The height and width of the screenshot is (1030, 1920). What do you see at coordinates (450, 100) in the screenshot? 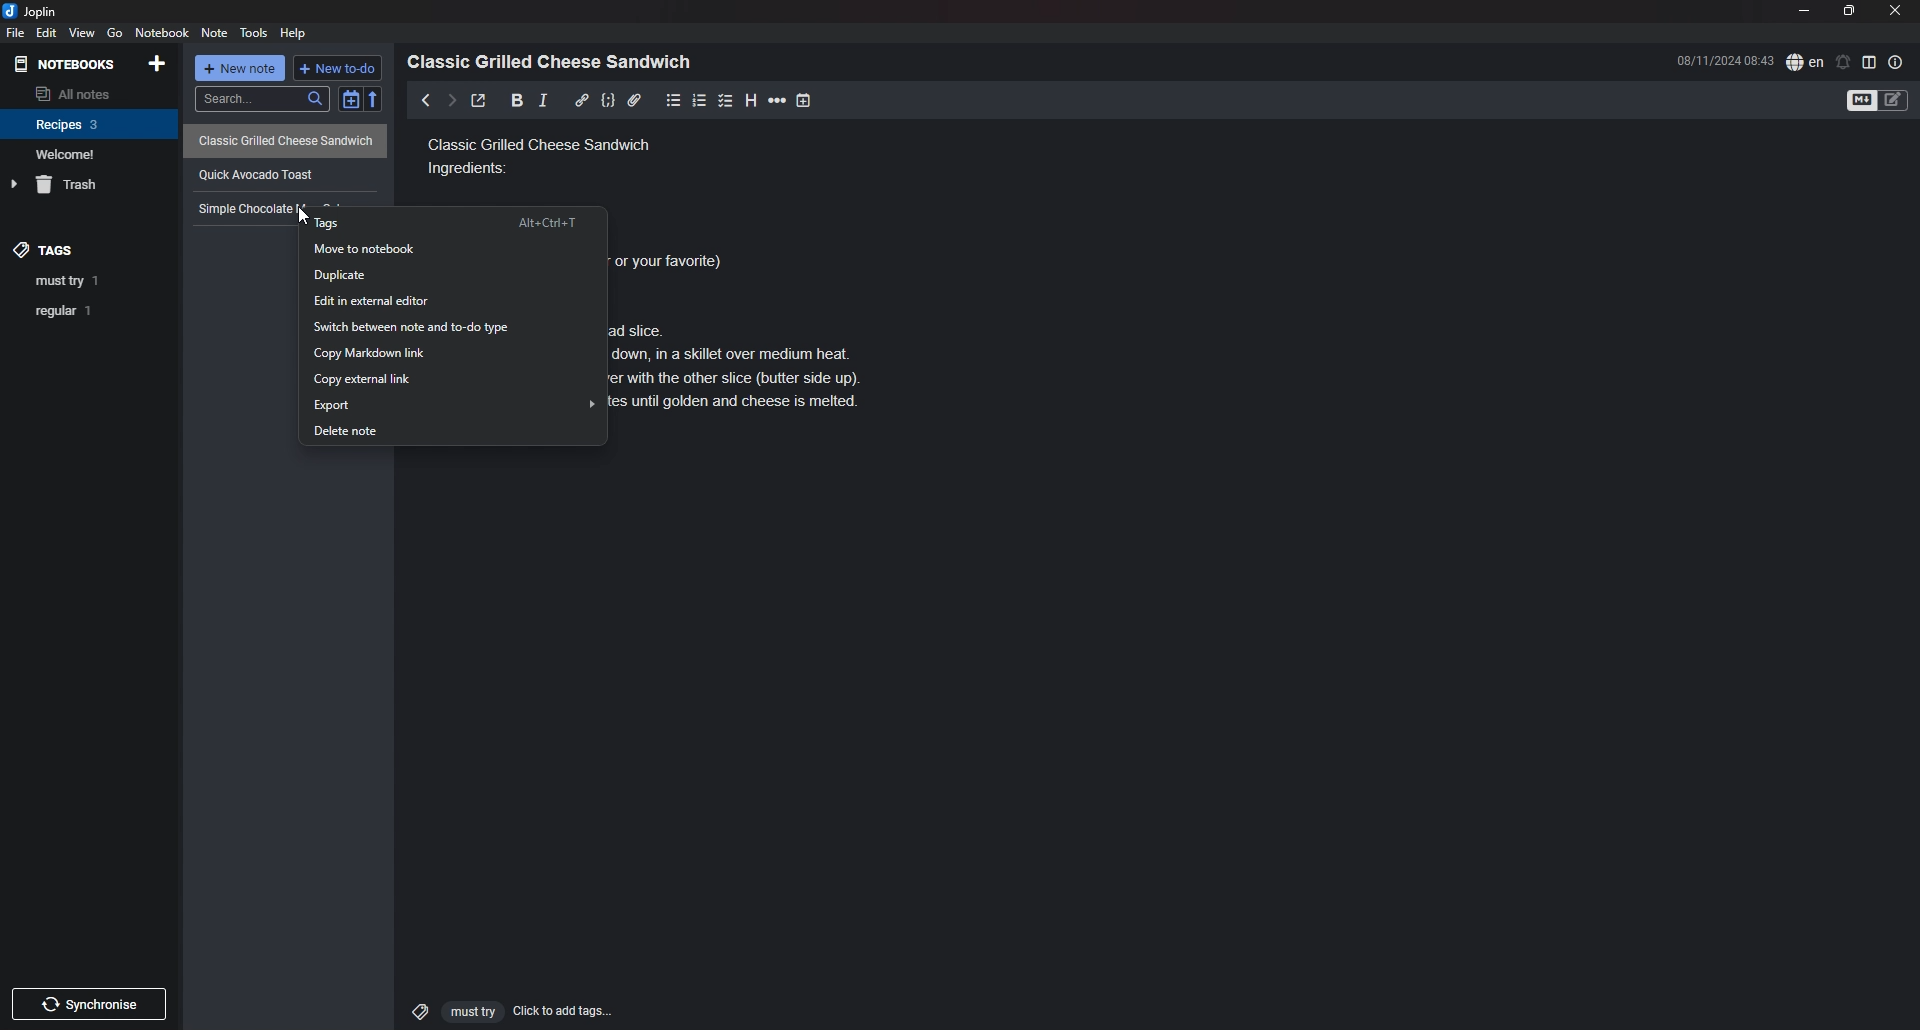
I see `next` at bounding box center [450, 100].